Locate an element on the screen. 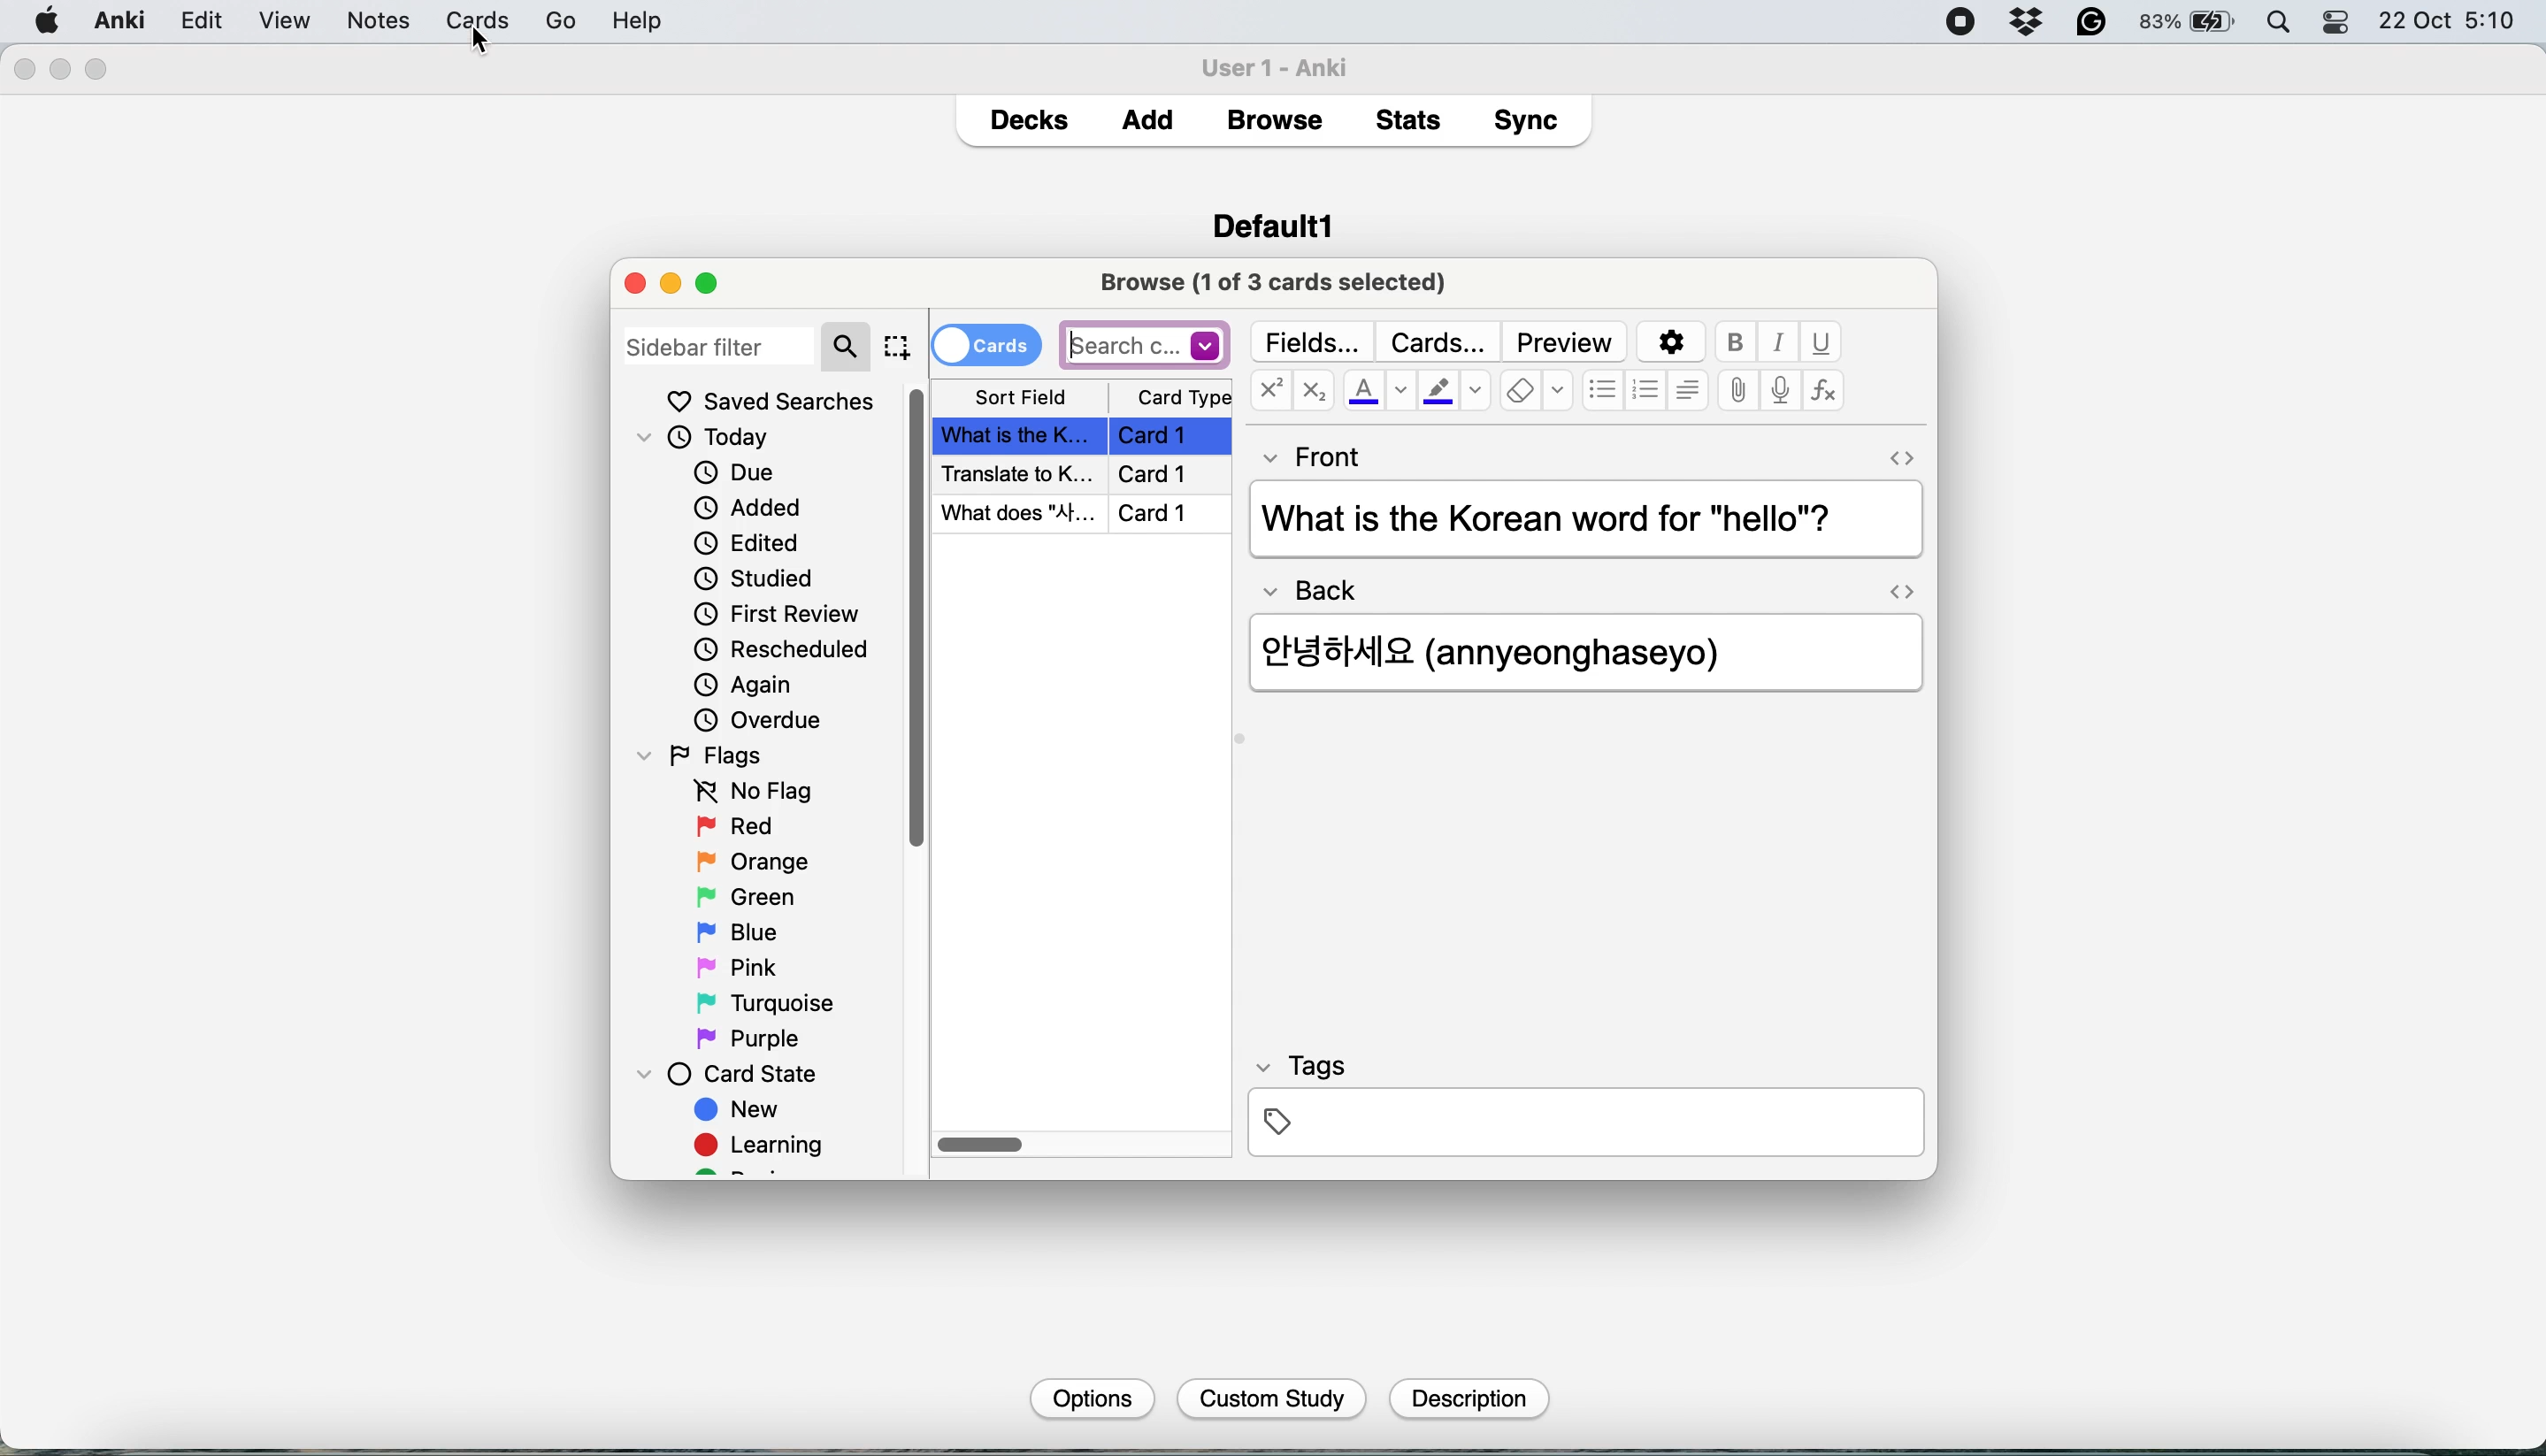  anki is located at coordinates (123, 20).